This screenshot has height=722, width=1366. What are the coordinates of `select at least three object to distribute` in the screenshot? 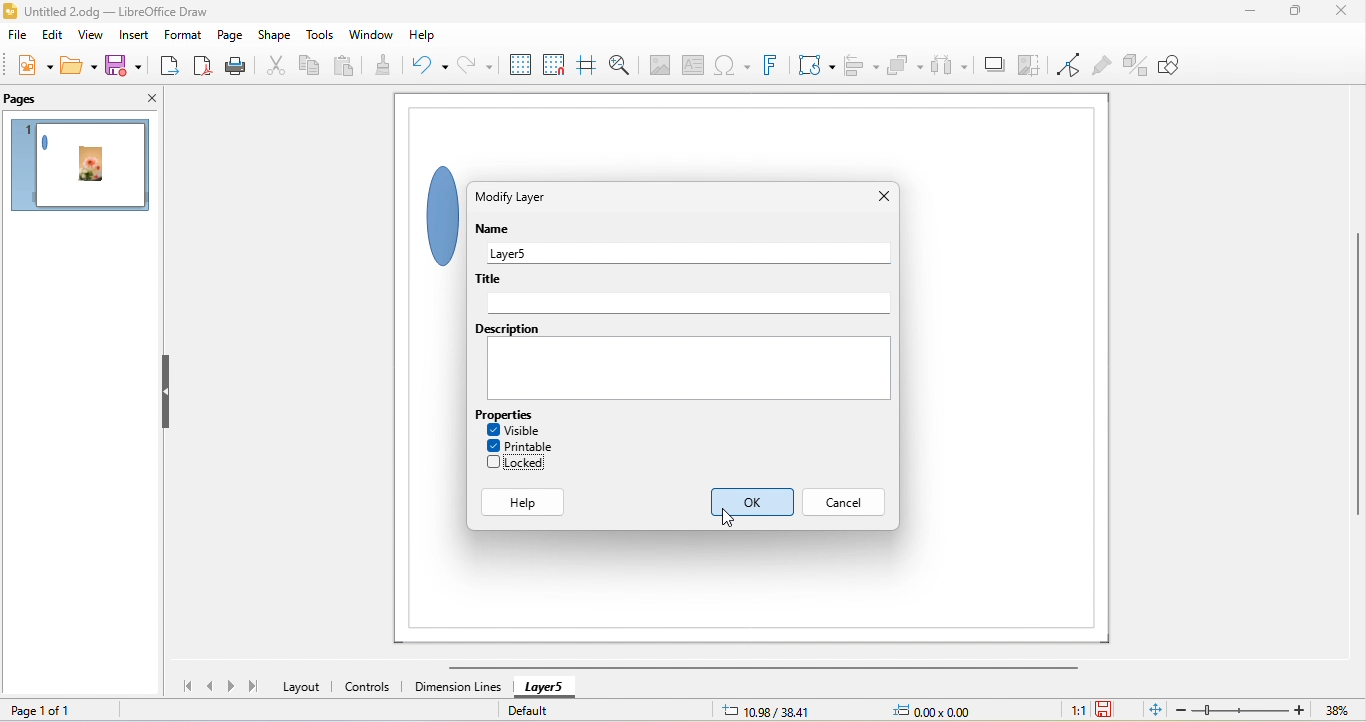 It's located at (950, 64).